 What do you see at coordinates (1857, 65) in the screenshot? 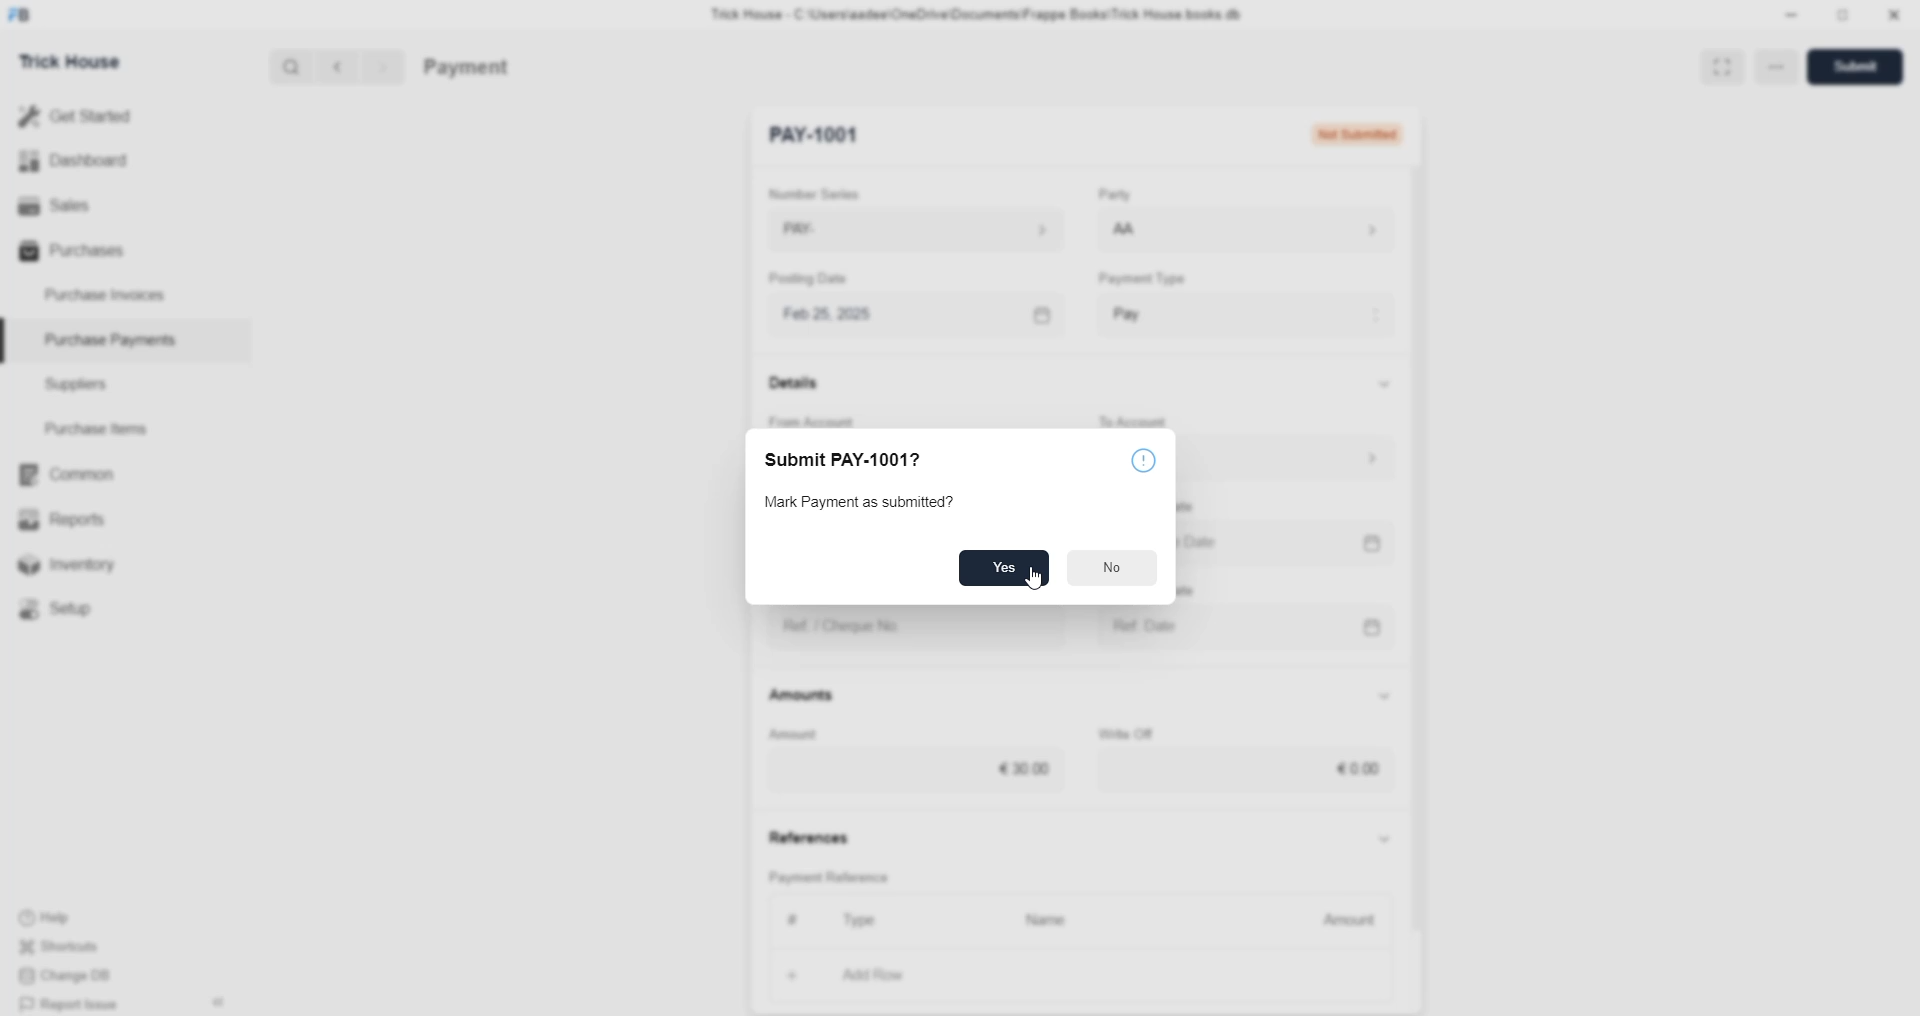
I see `Submit` at bounding box center [1857, 65].